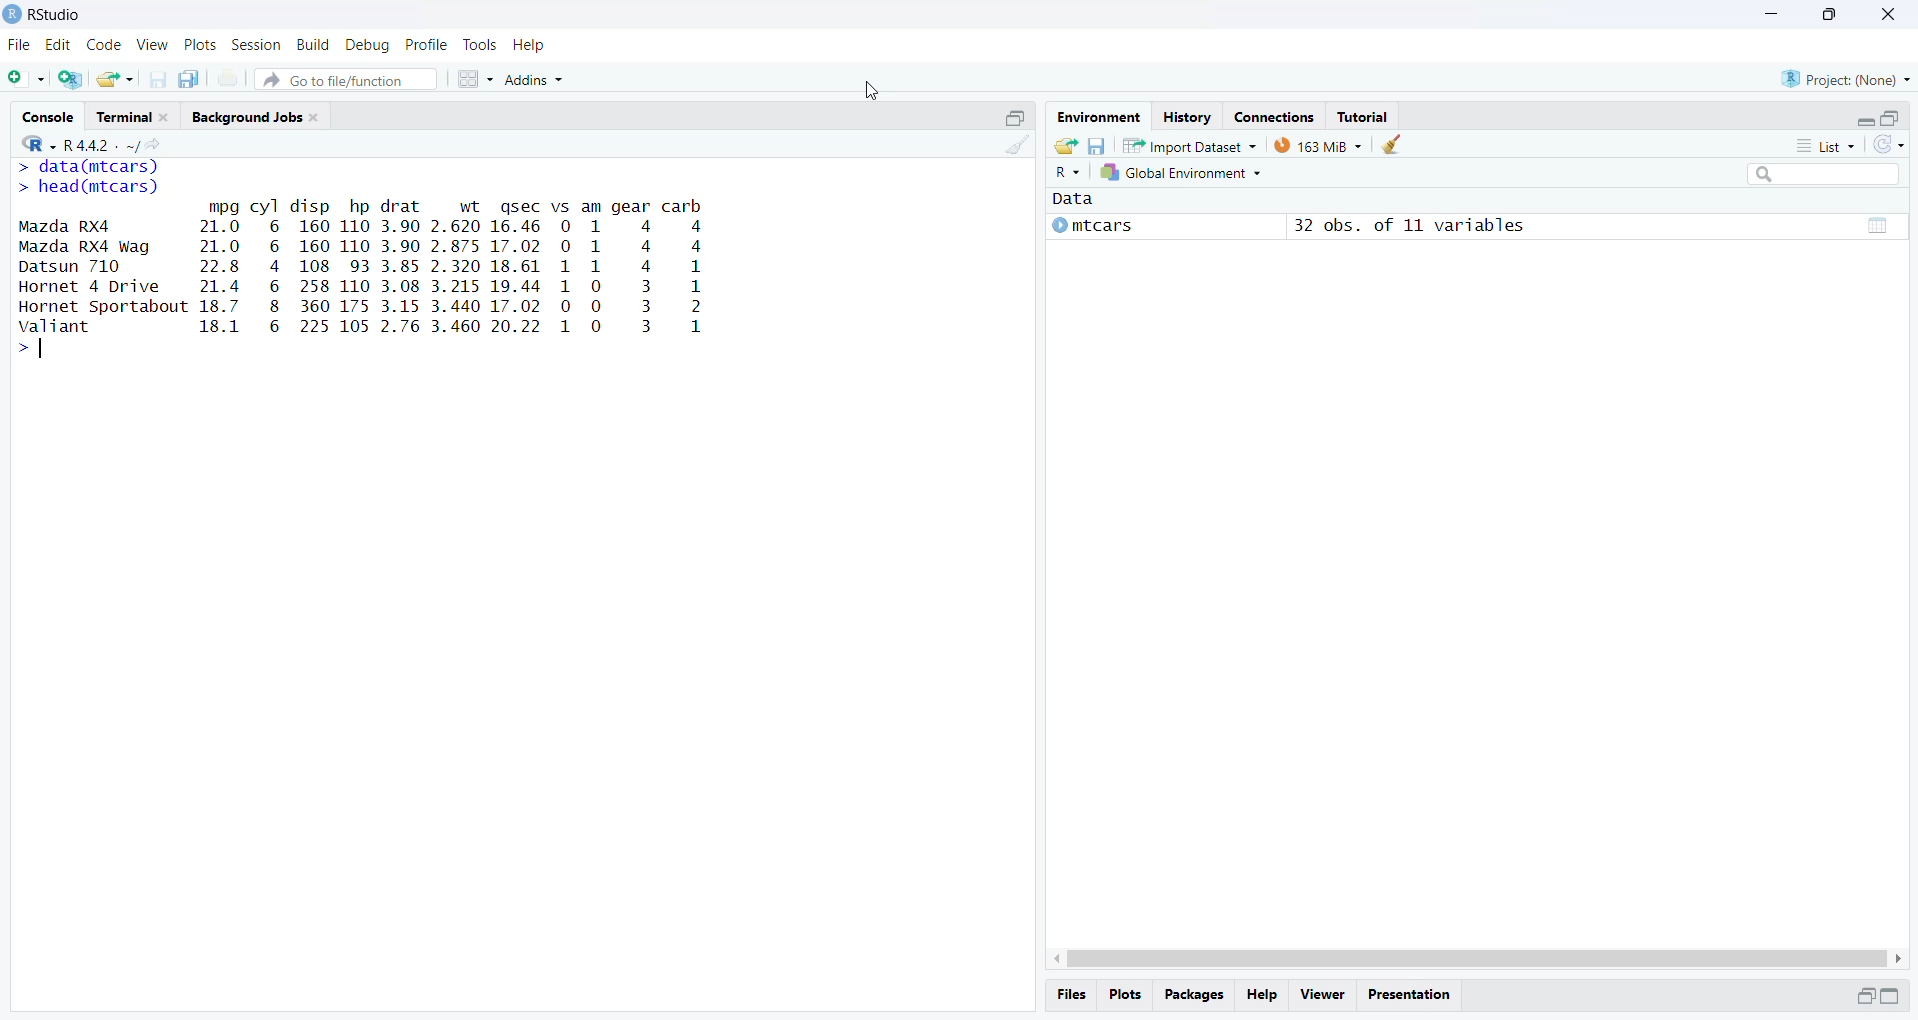 The height and width of the screenshot is (1020, 1918). What do you see at coordinates (1890, 144) in the screenshot?
I see `sync` at bounding box center [1890, 144].